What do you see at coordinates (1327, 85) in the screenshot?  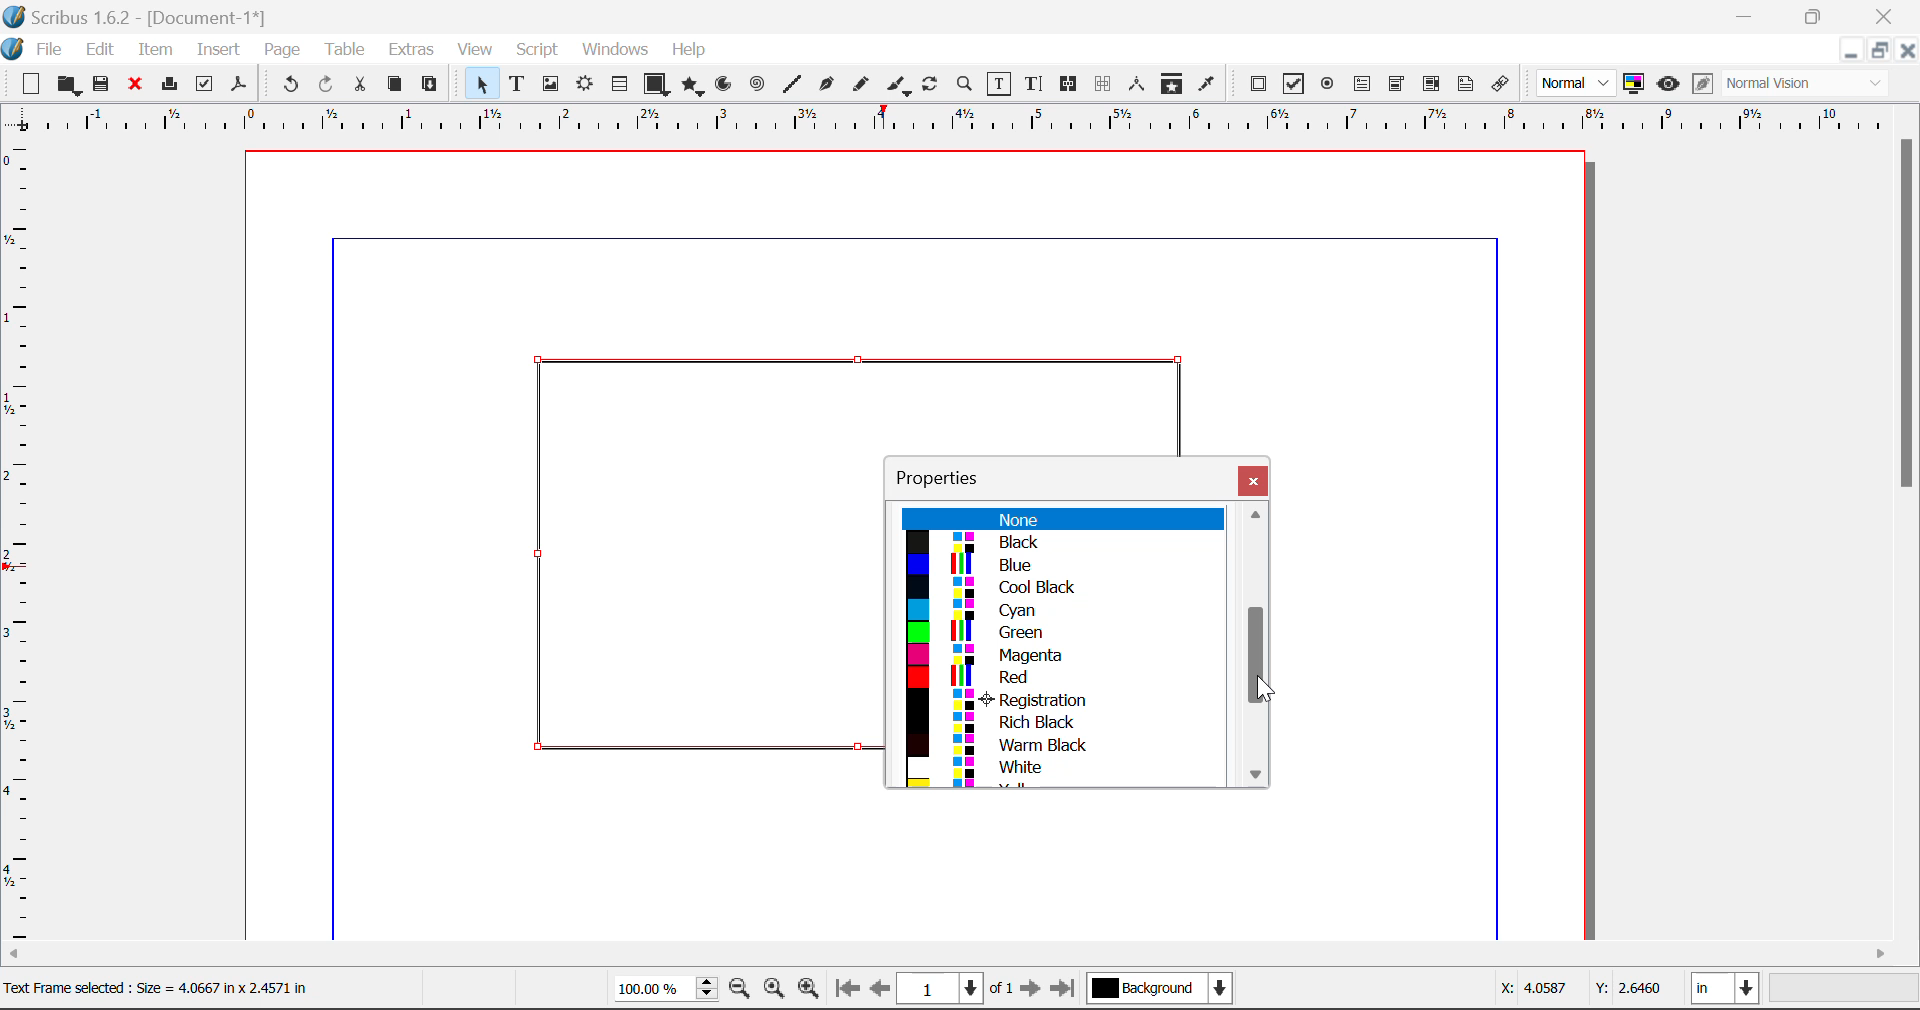 I see `Pdf Radio Button` at bounding box center [1327, 85].